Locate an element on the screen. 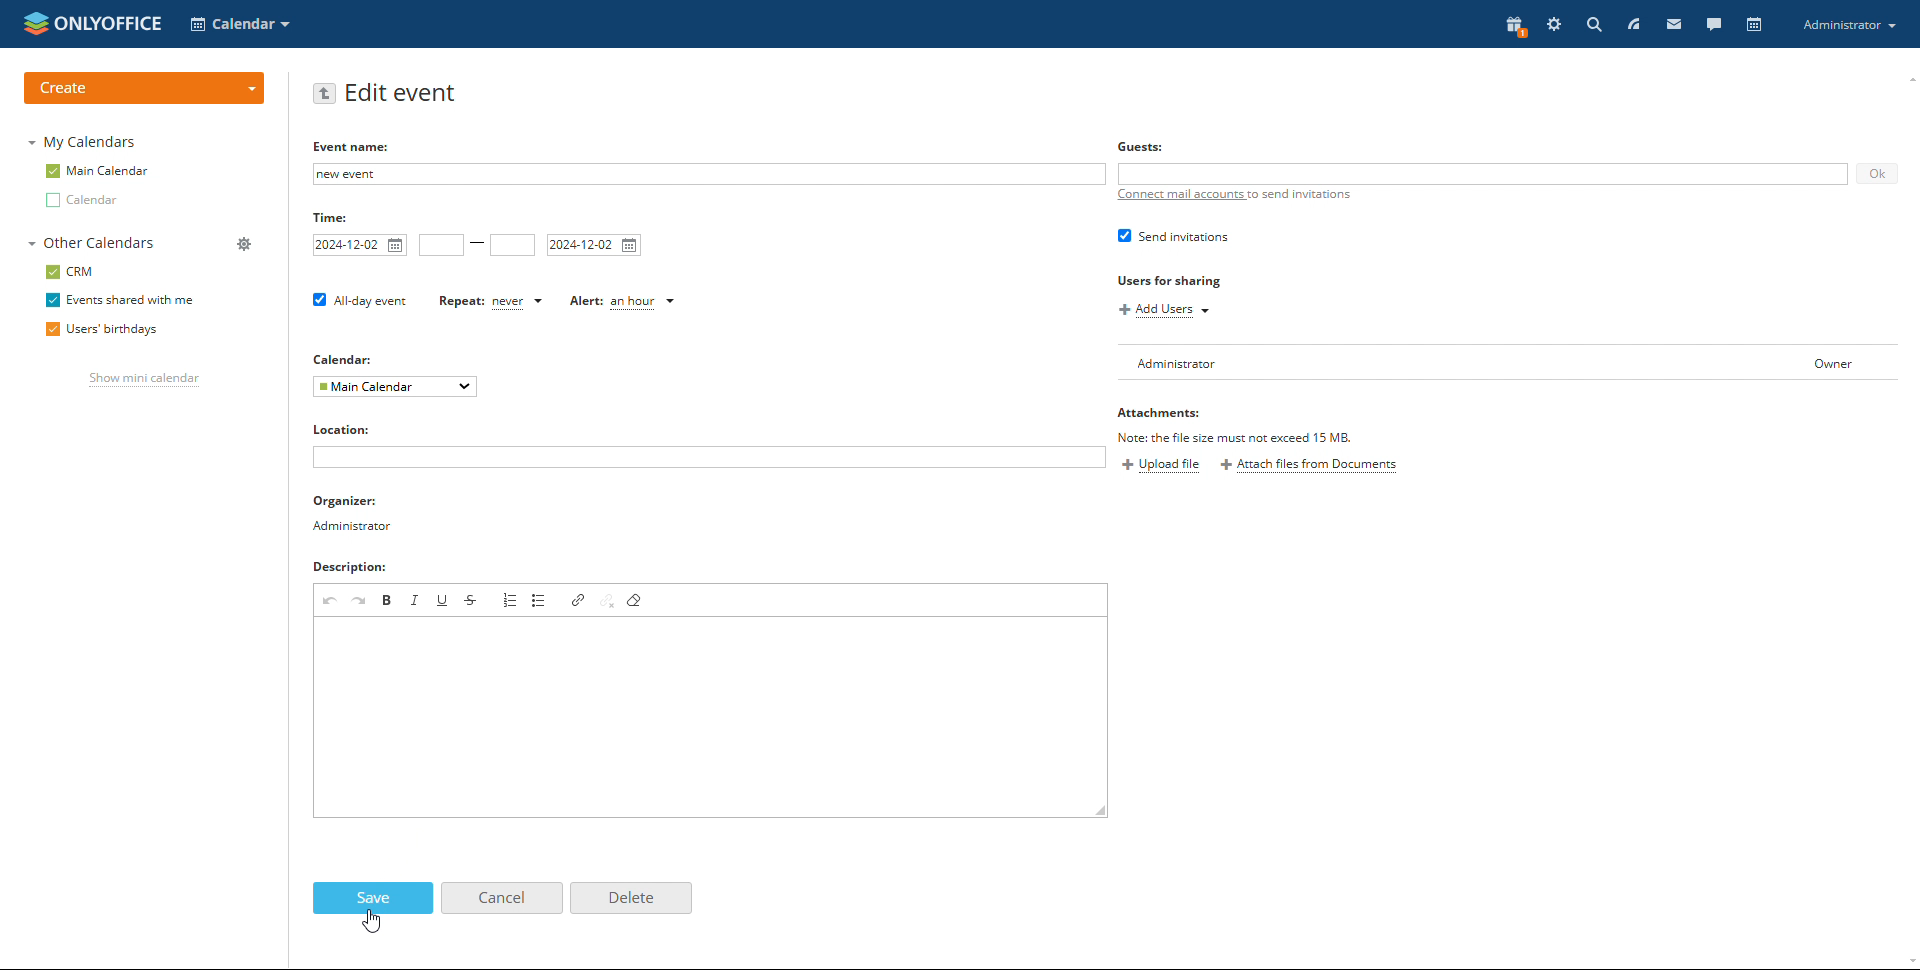 This screenshot has width=1920, height=970. crm is located at coordinates (67, 271).